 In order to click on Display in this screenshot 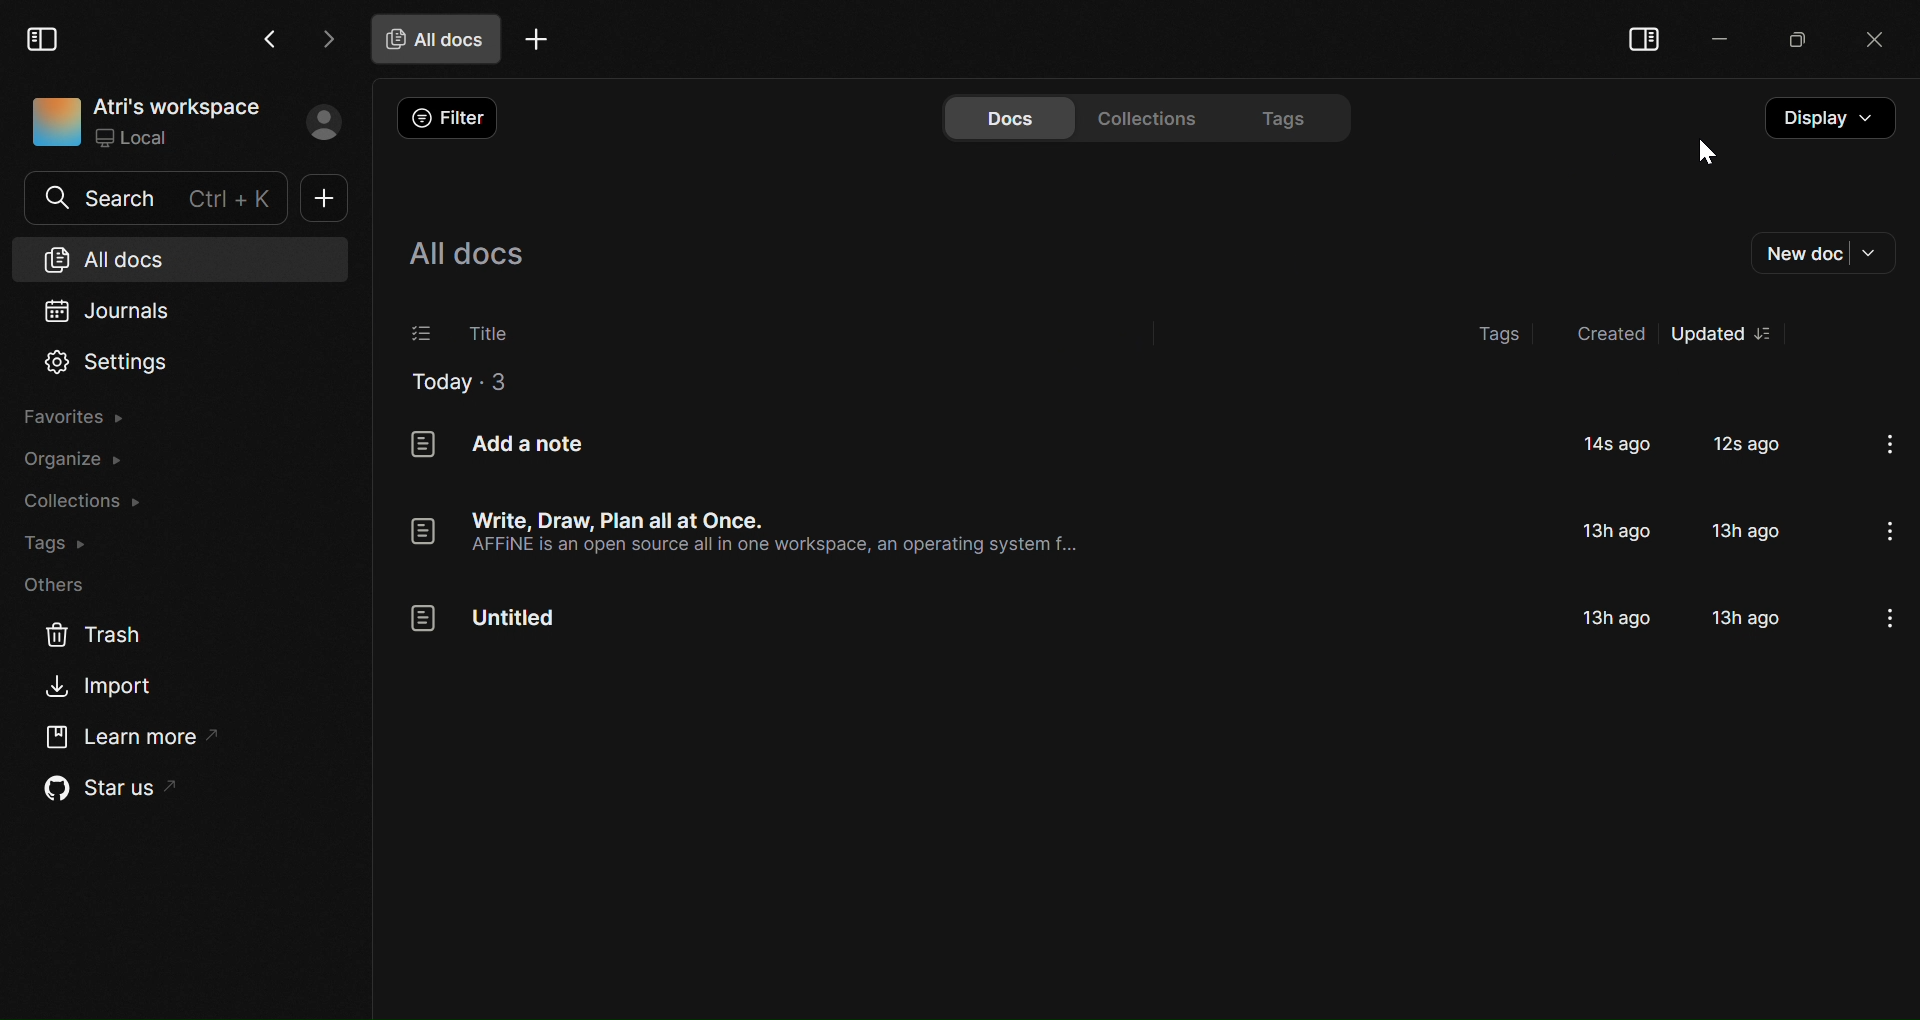, I will do `click(1827, 118)`.